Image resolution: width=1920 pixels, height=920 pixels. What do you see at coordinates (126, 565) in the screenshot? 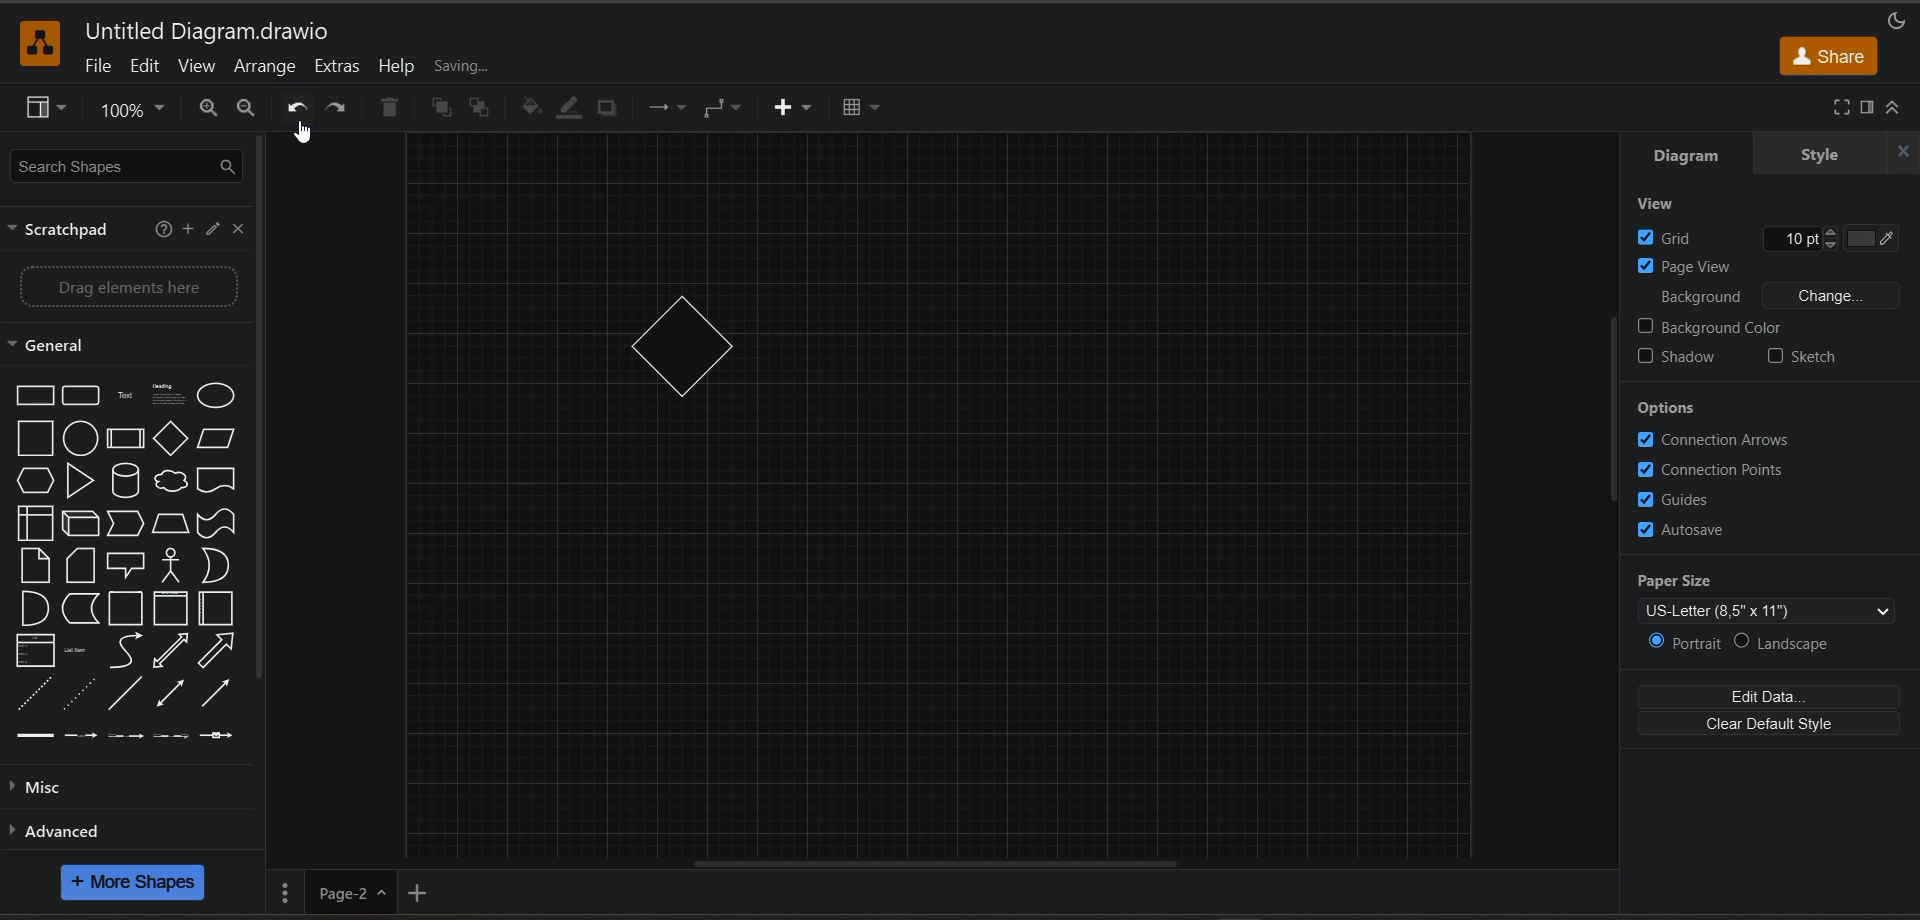
I see `Callout` at bounding box center [126, 565].